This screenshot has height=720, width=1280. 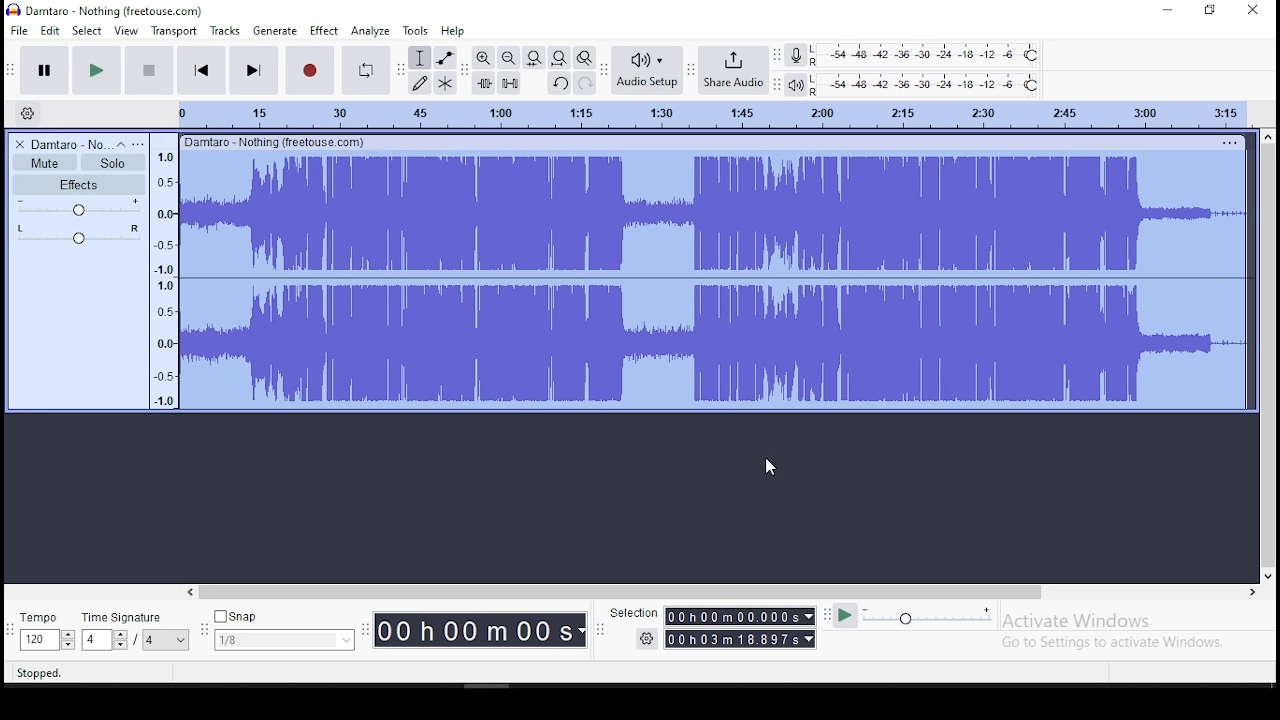 What do you see at coordinates (66, 143) in the screenshot?
I see `audio track name` at bounding box center [66, 143].